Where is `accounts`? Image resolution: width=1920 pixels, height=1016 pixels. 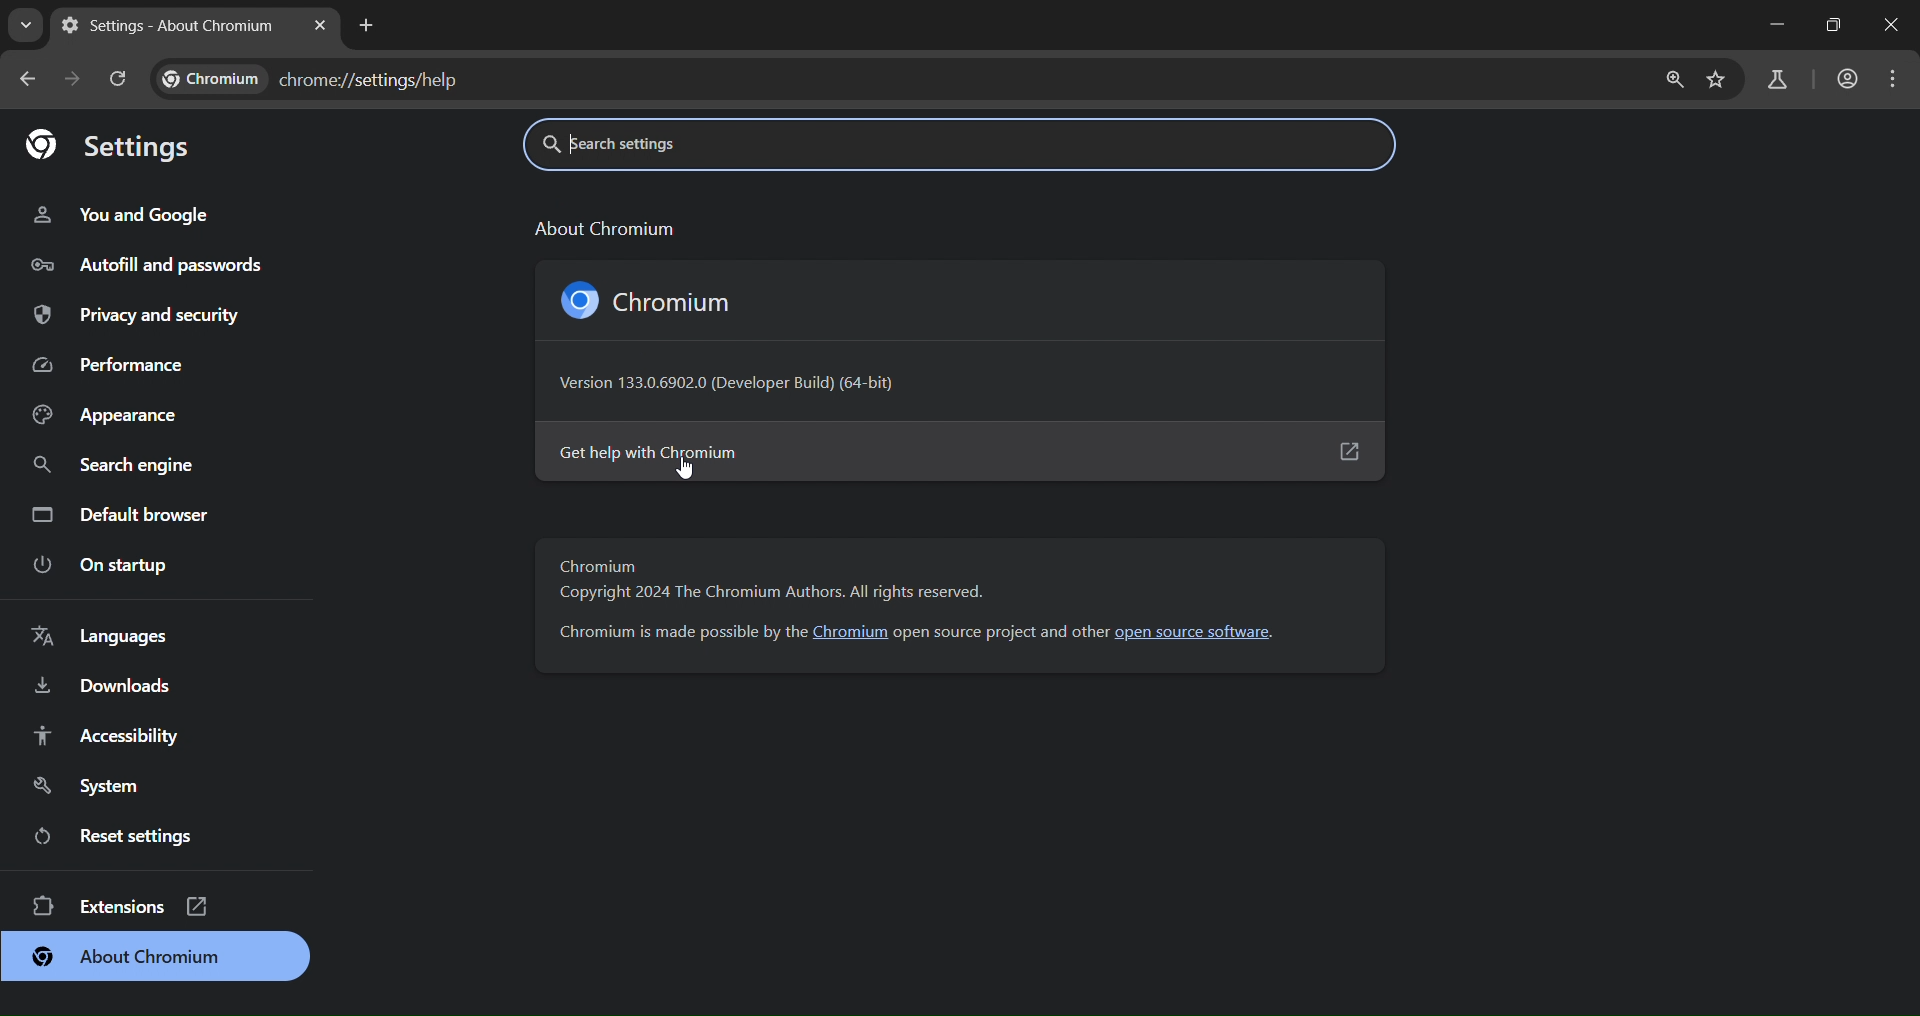 accounts is located at coordinates (1847, 77).